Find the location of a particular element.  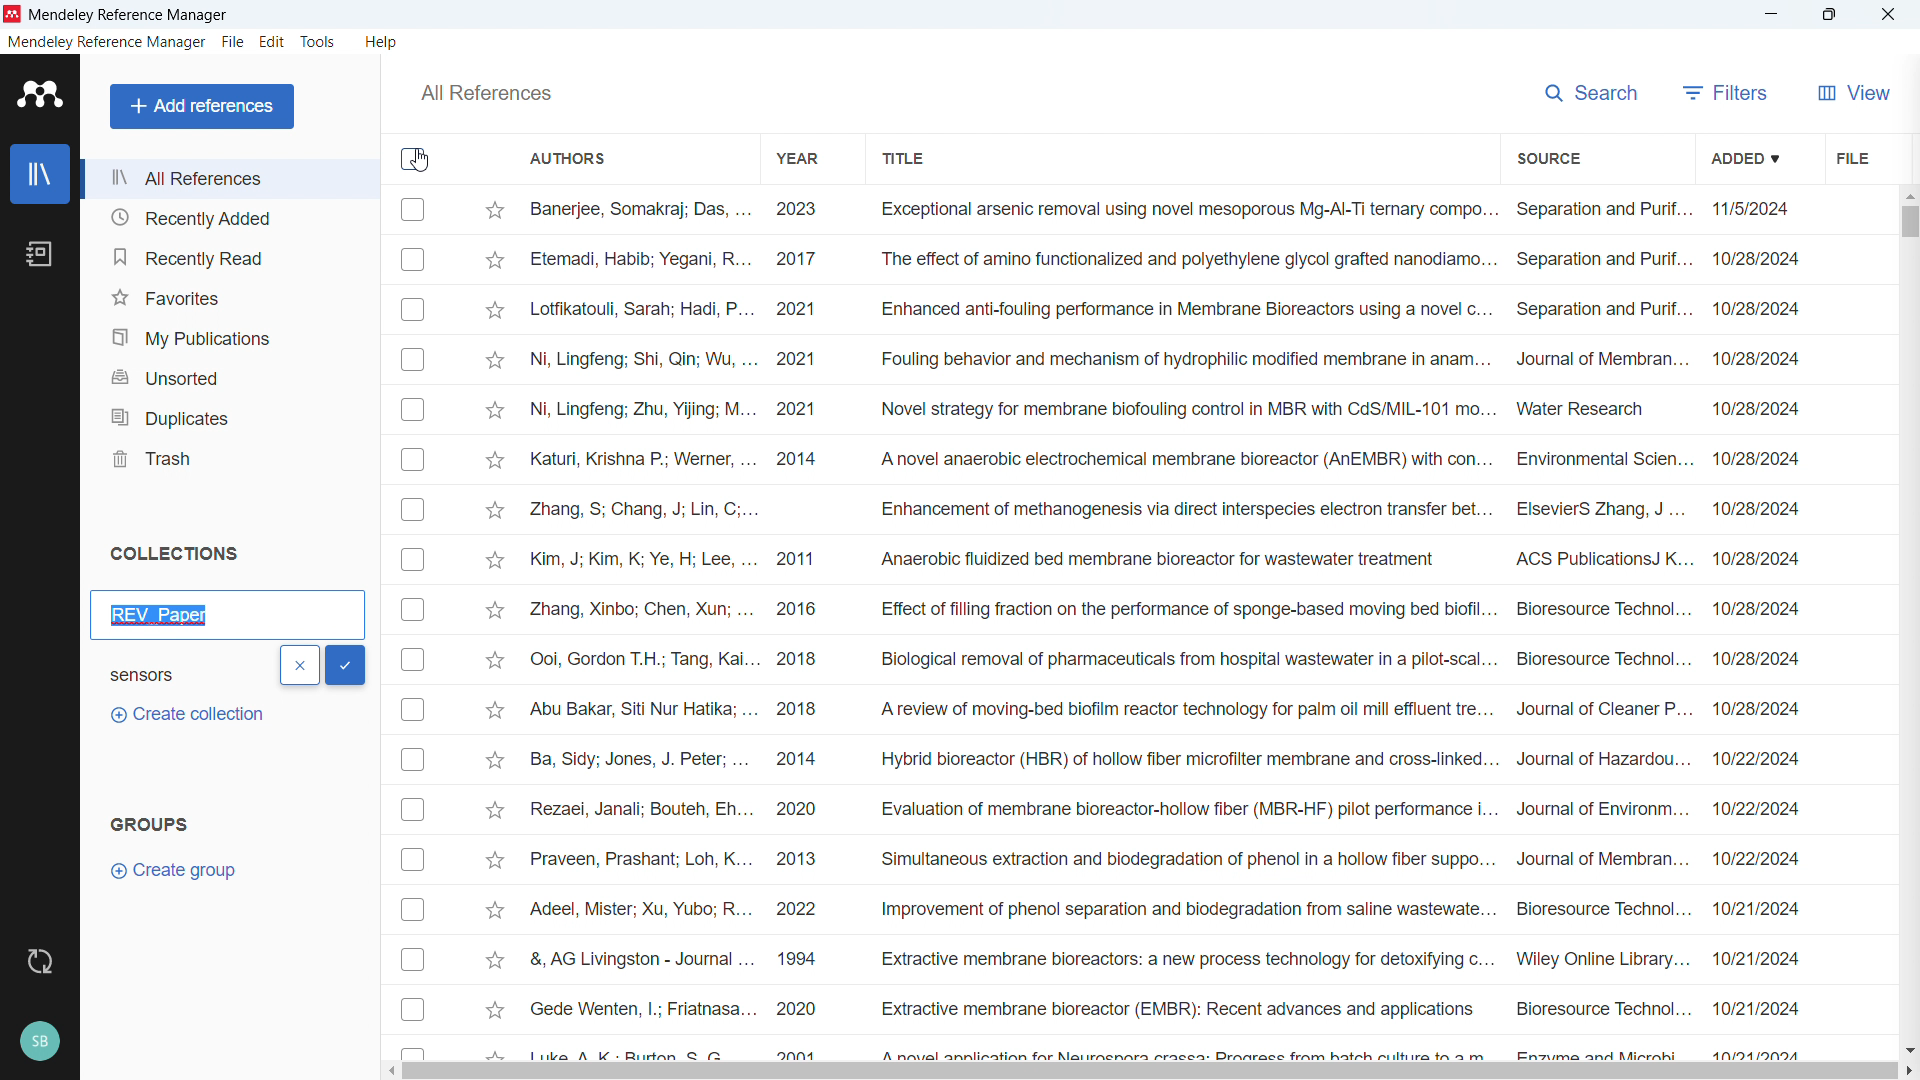

minimise  is located at coordinates (1775, 15).